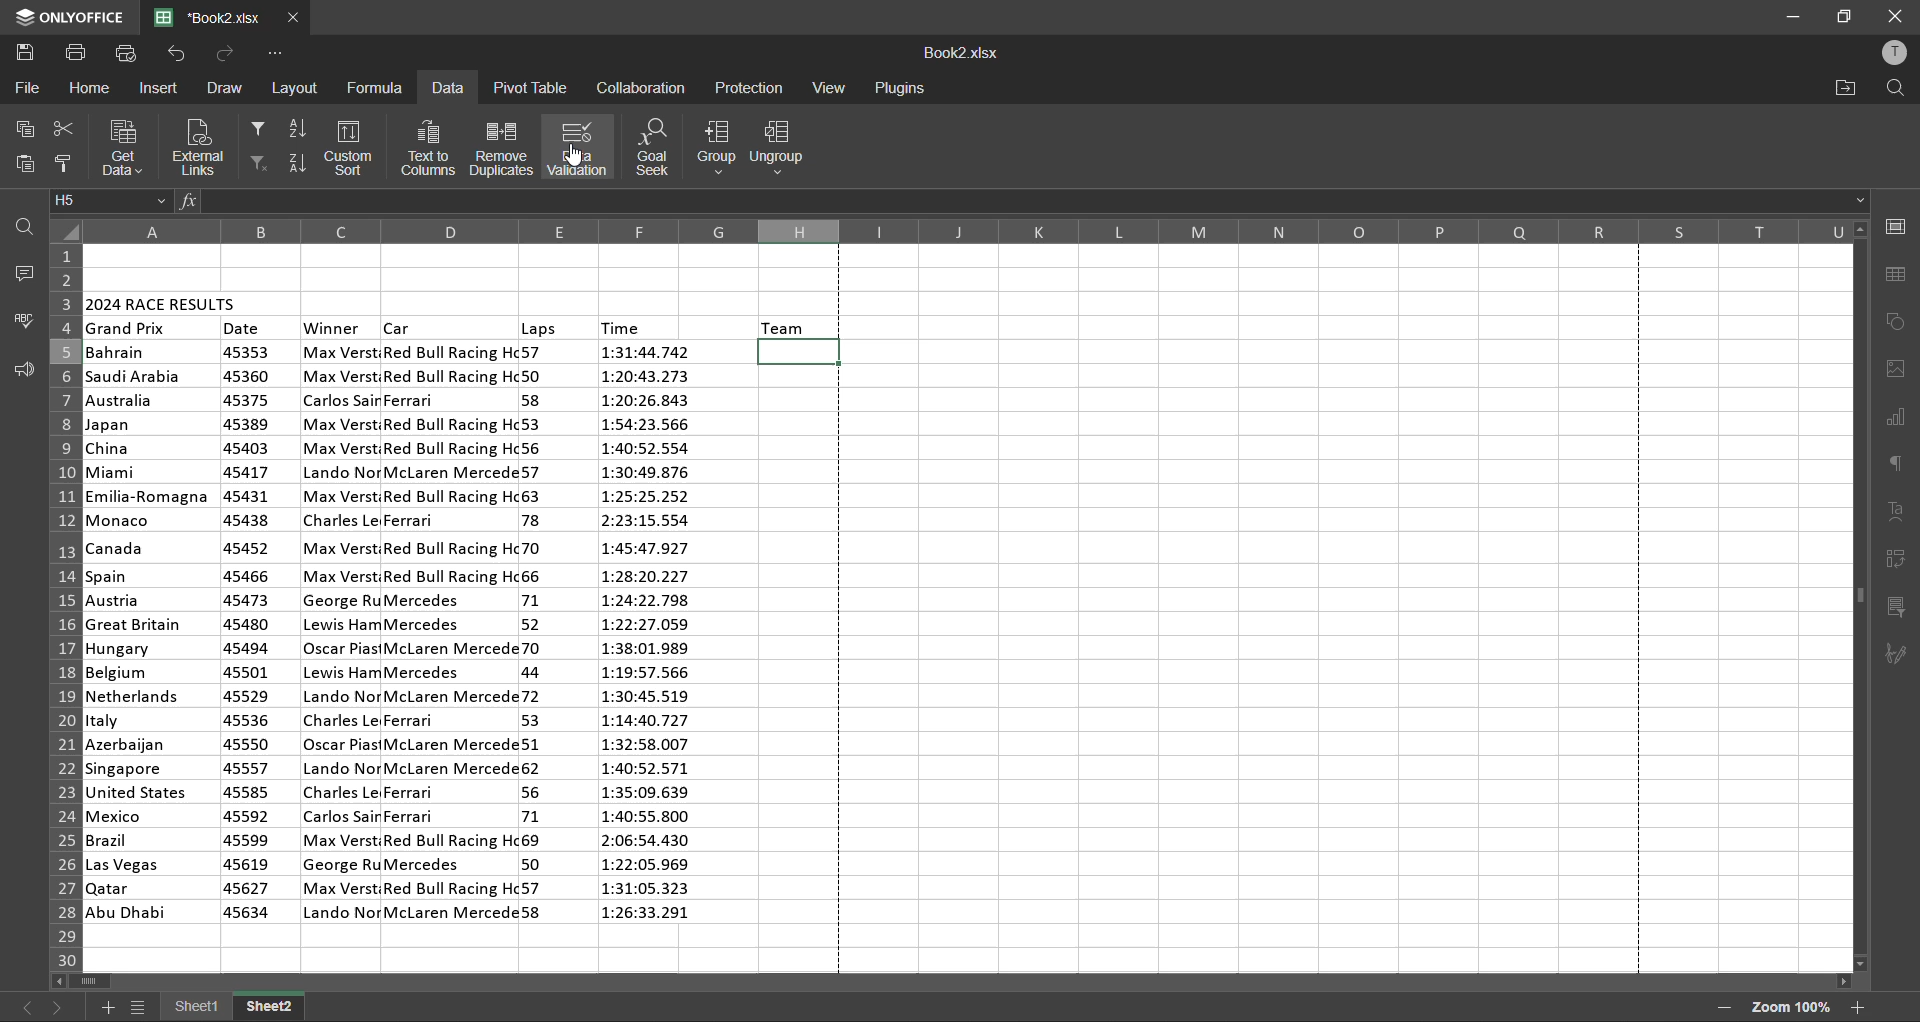 This screenshot has width=1920, height=1022. I want to click on zoom out, so click(1722, 1008).